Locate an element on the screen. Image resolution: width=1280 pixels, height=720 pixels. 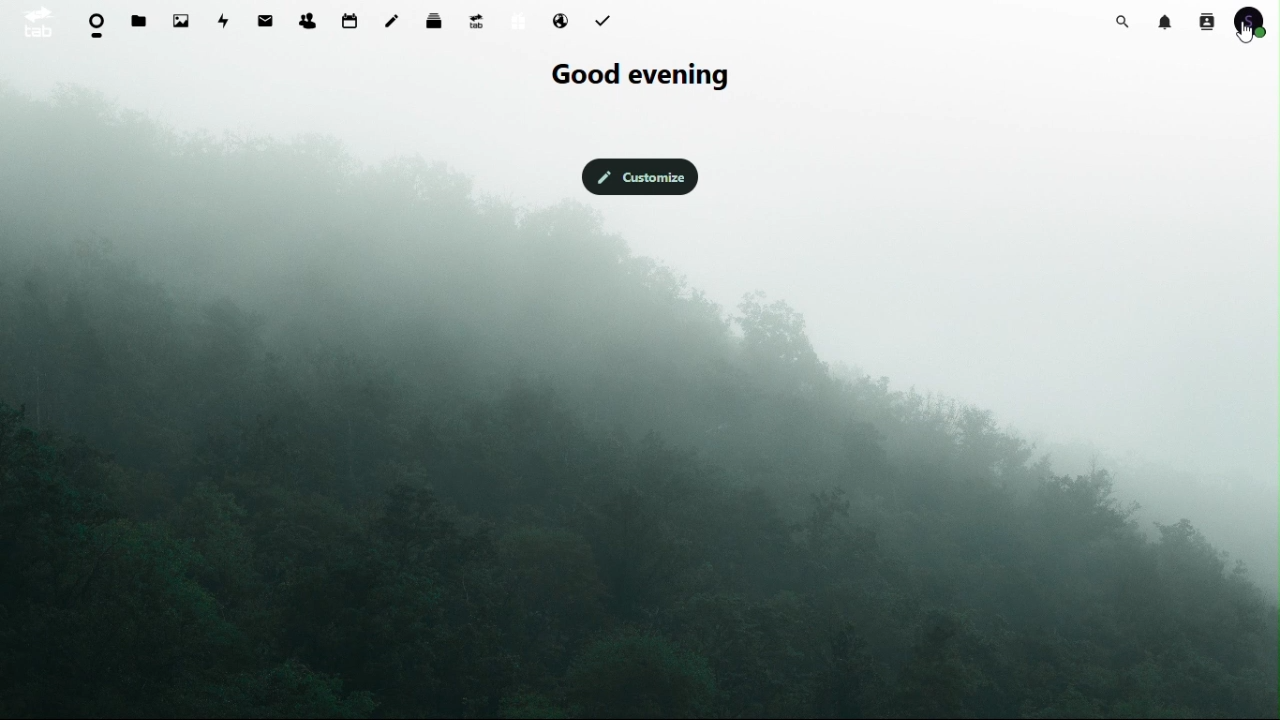
Notes is located at coordinates (397, 16).